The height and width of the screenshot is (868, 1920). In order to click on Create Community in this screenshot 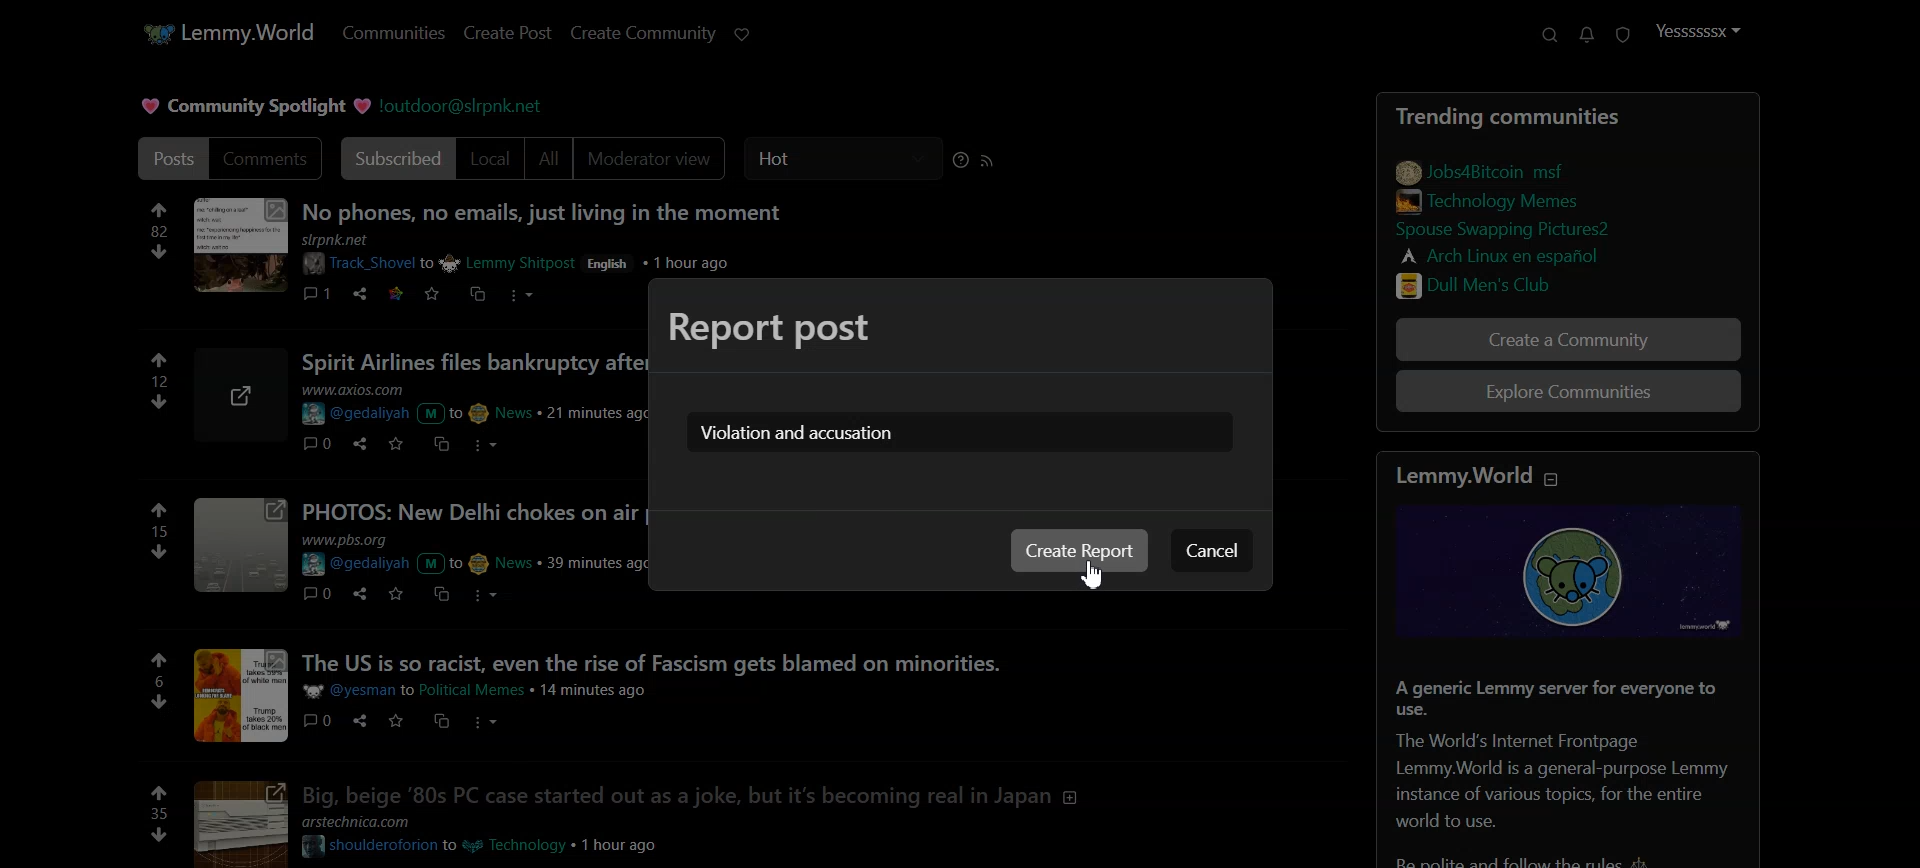, I will do `click(644, 33)`.